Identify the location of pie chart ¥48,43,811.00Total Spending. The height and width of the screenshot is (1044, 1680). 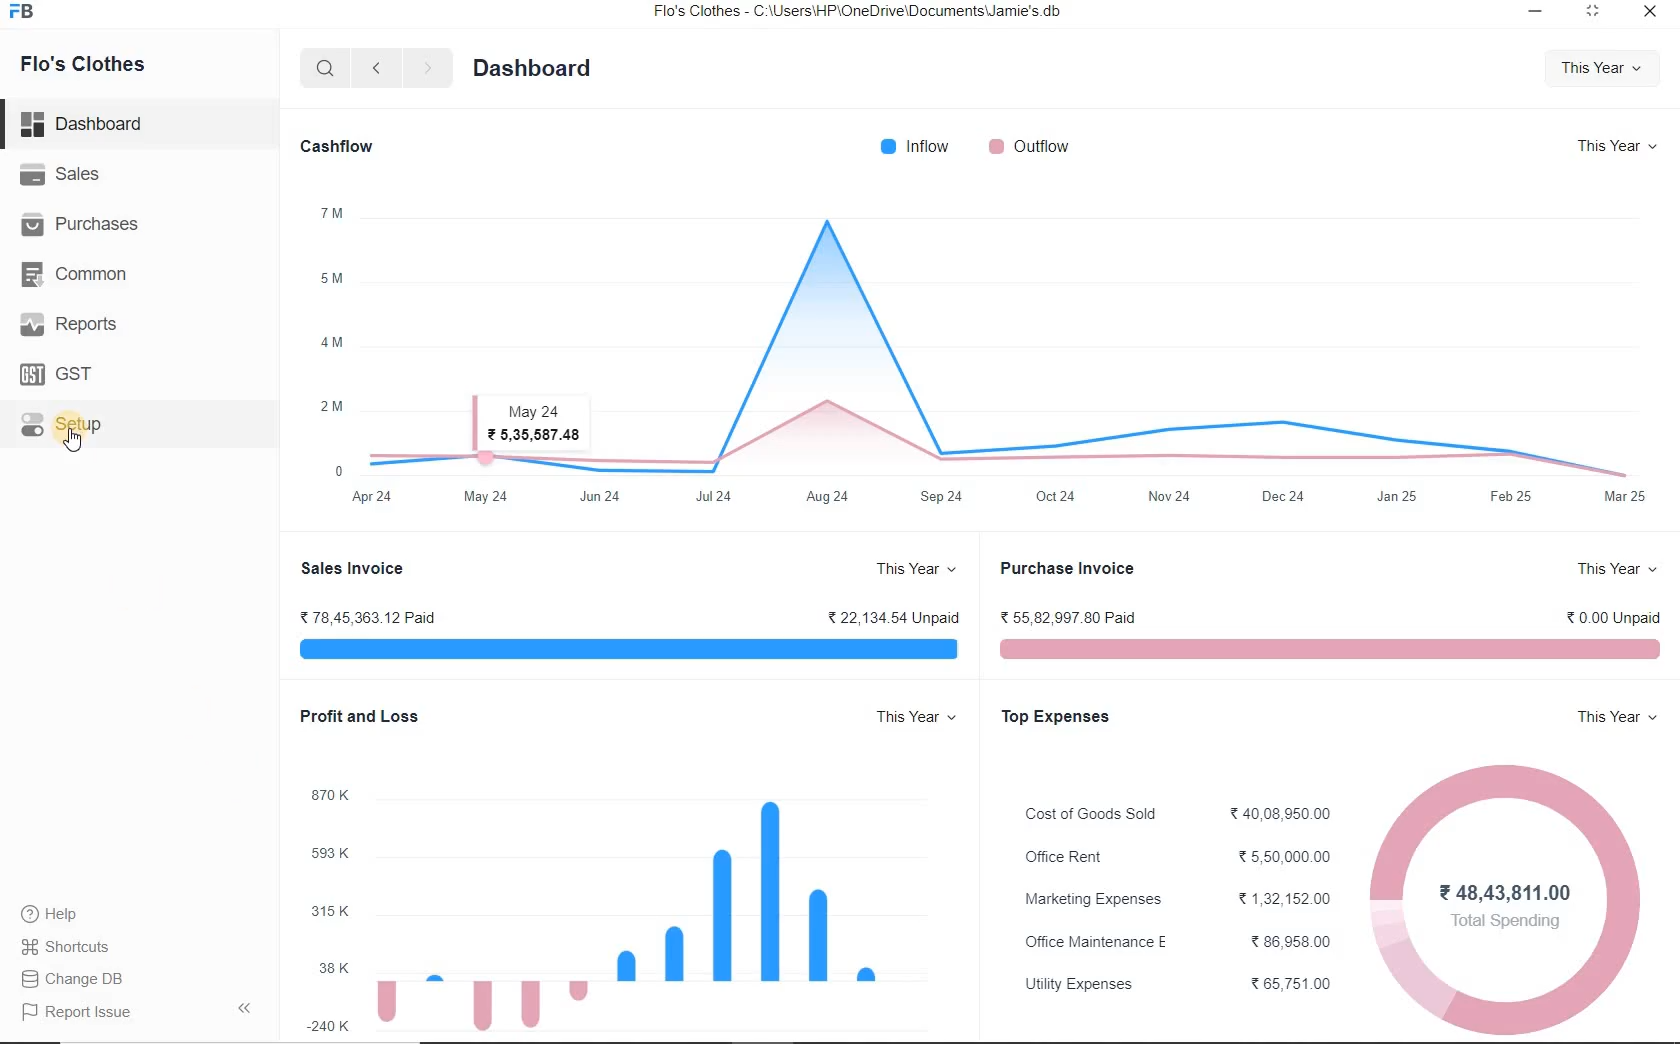
(1506, 890).